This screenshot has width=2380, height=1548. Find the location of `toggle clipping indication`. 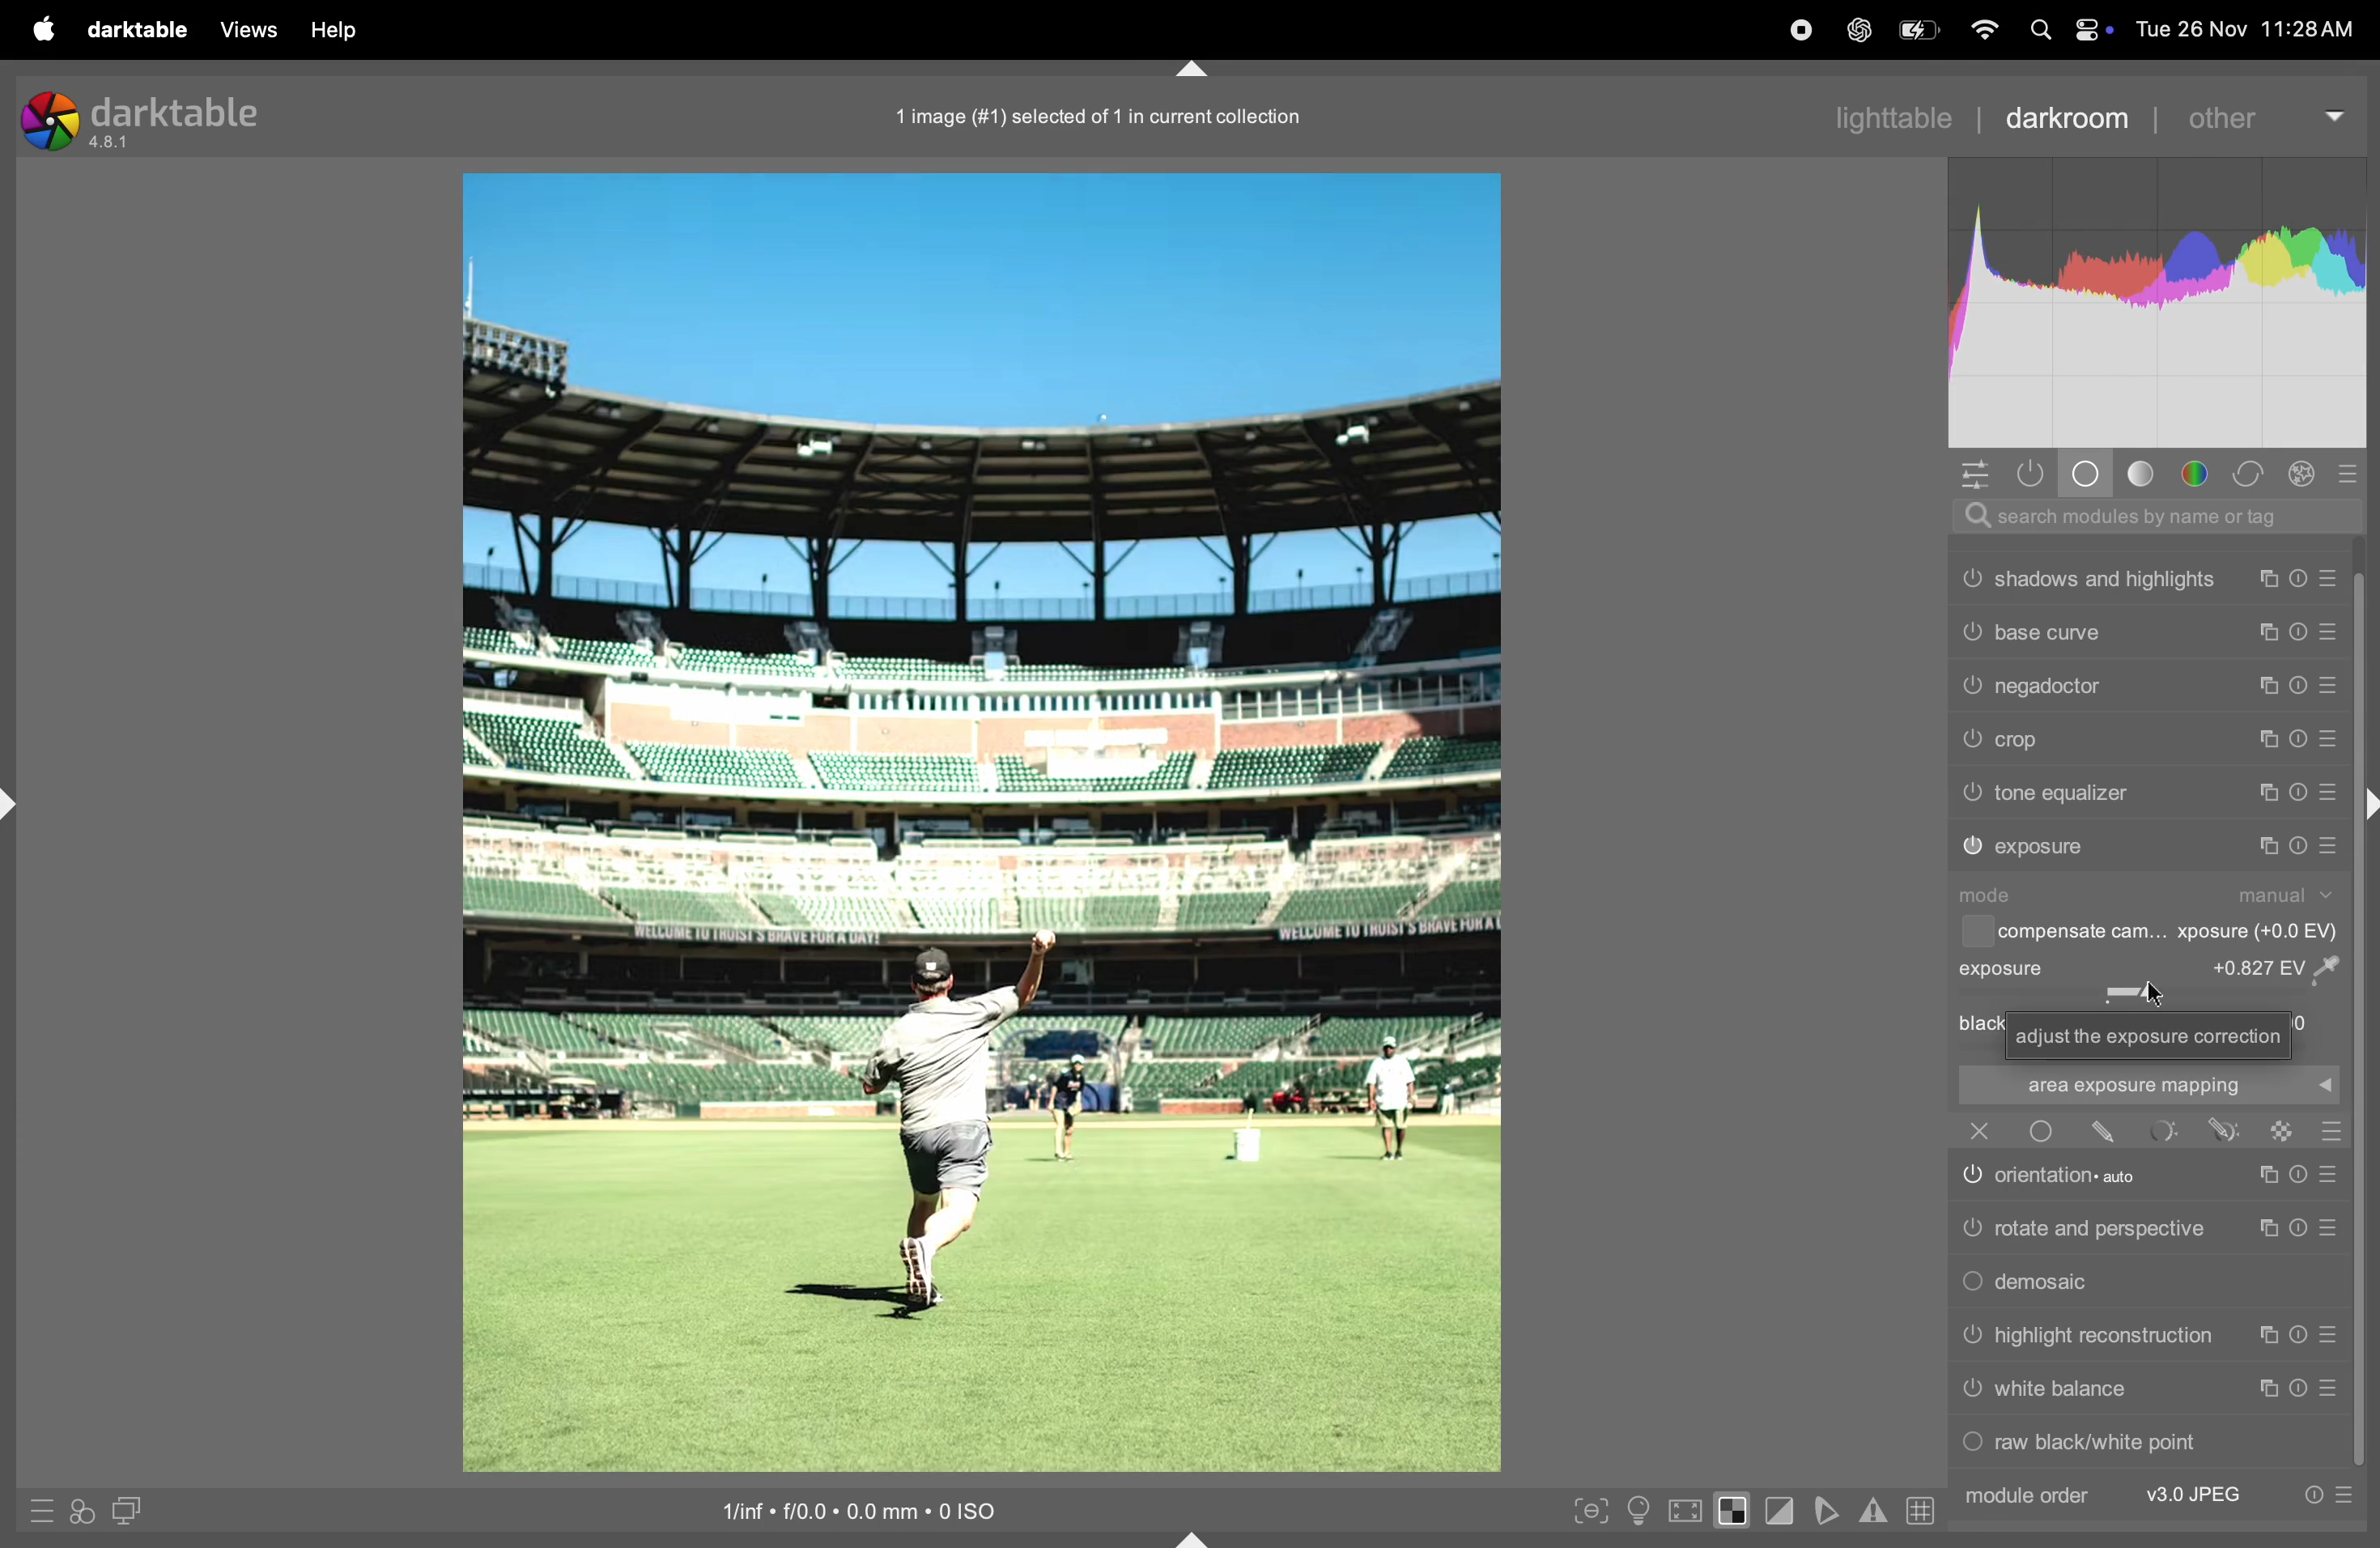

toggle clipping indication is located at coordinates (1784, 1512).